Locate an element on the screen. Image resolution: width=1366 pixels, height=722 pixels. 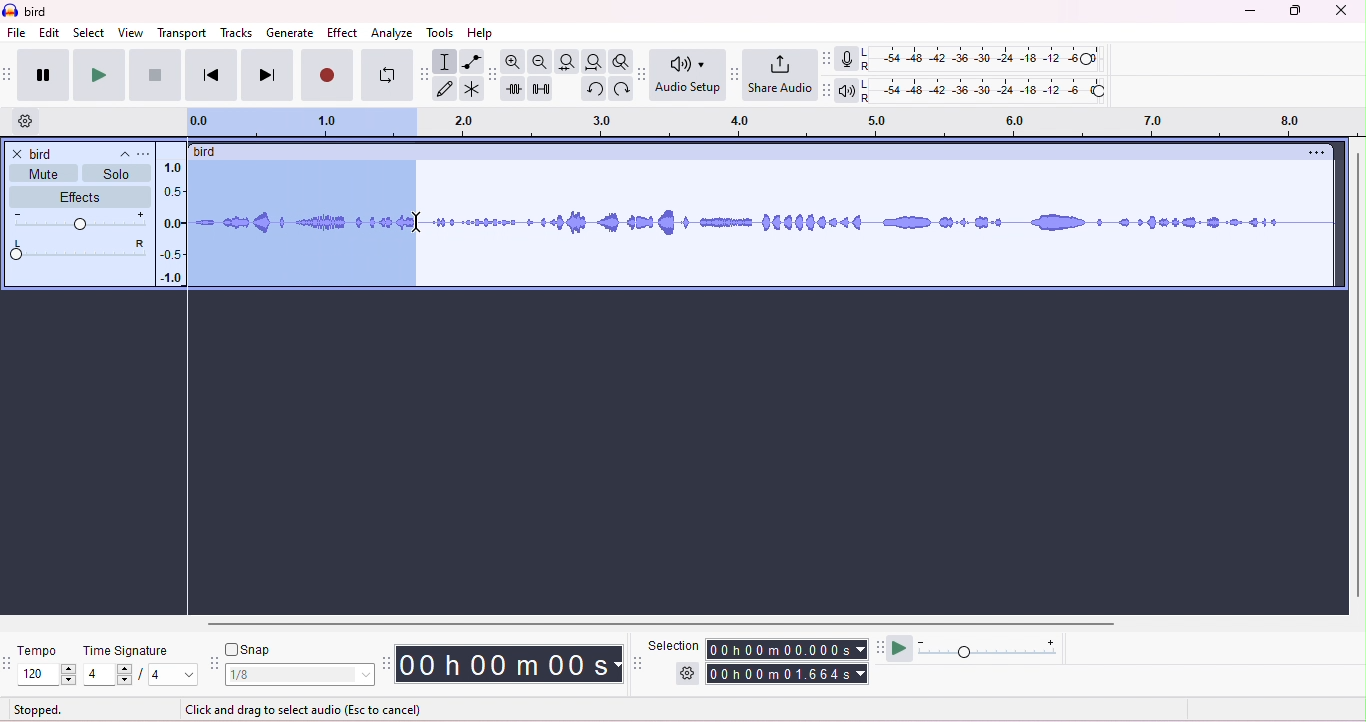
share audio is located at coordinates (783, 75).